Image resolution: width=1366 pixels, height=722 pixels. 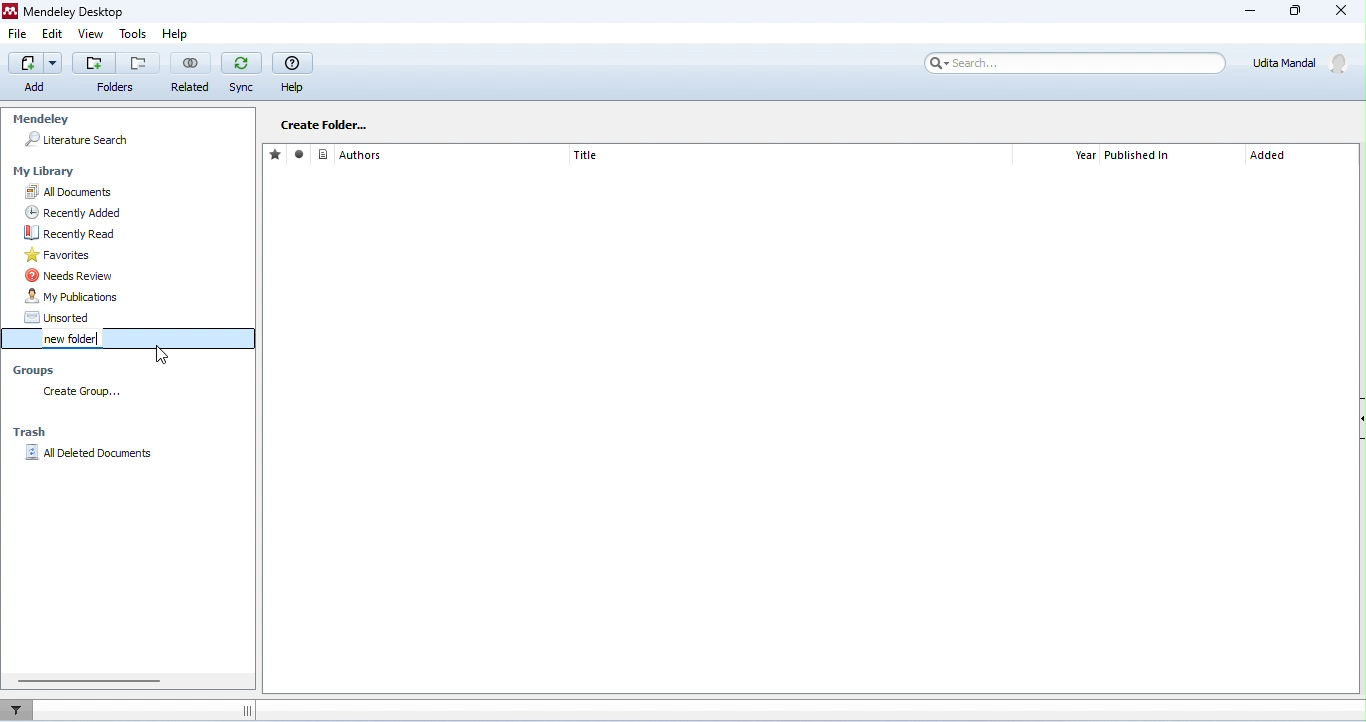 I want to click on all documents, so click(x=136, y=192).